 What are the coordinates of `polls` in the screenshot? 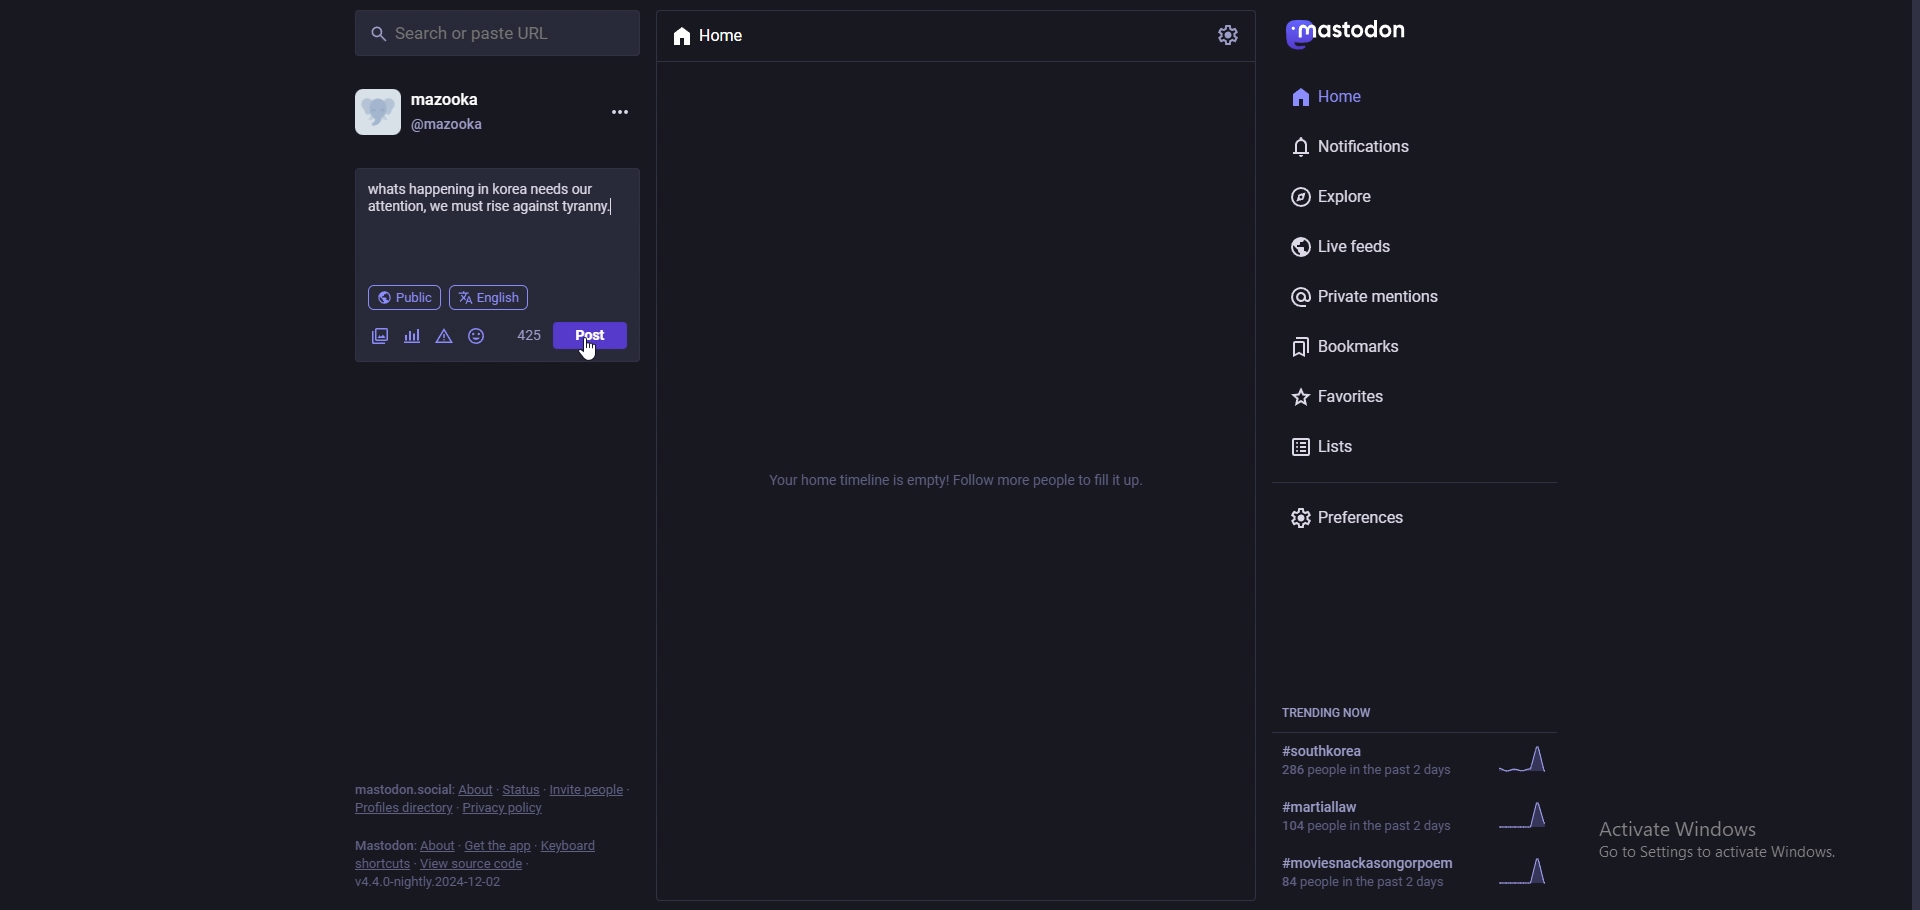 It's located at (413, 337).